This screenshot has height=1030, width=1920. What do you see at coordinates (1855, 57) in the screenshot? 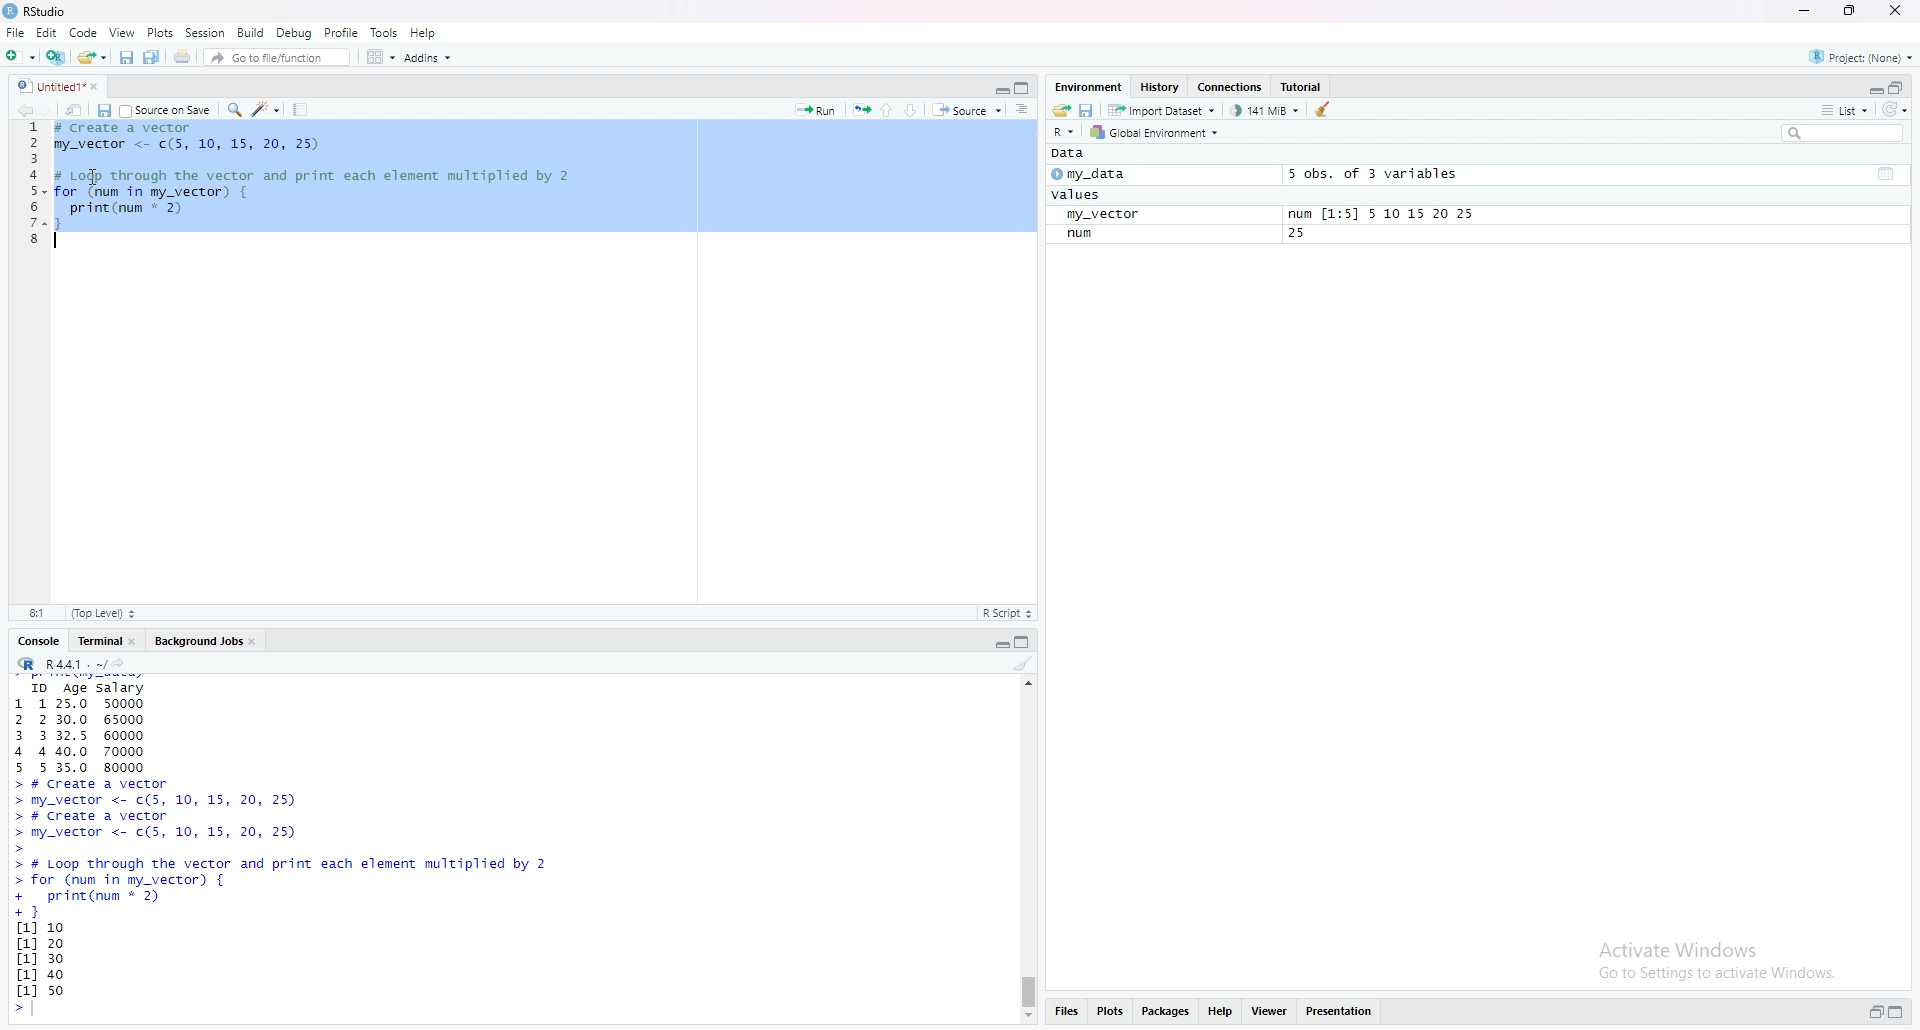
I see `project(none)` at bounding box center [1855, 57].